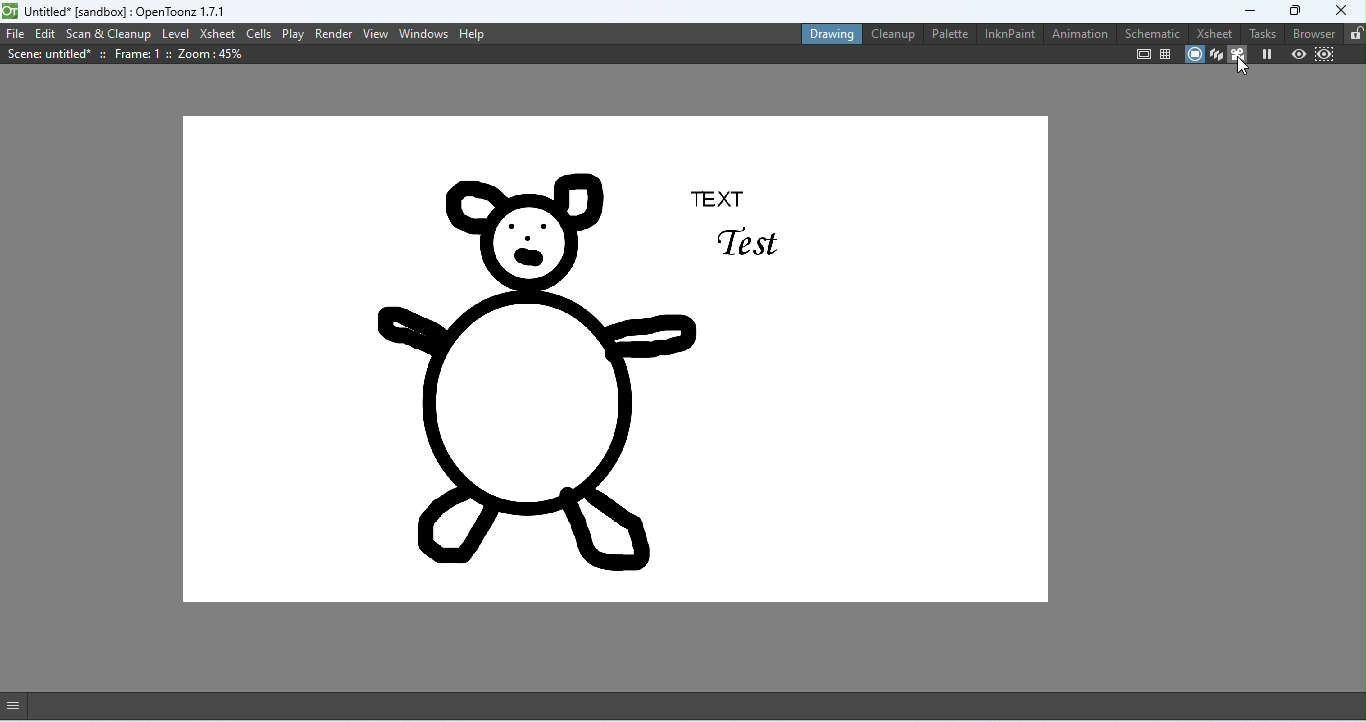  I want to click on lock rooms tab, so click(1353, 33).